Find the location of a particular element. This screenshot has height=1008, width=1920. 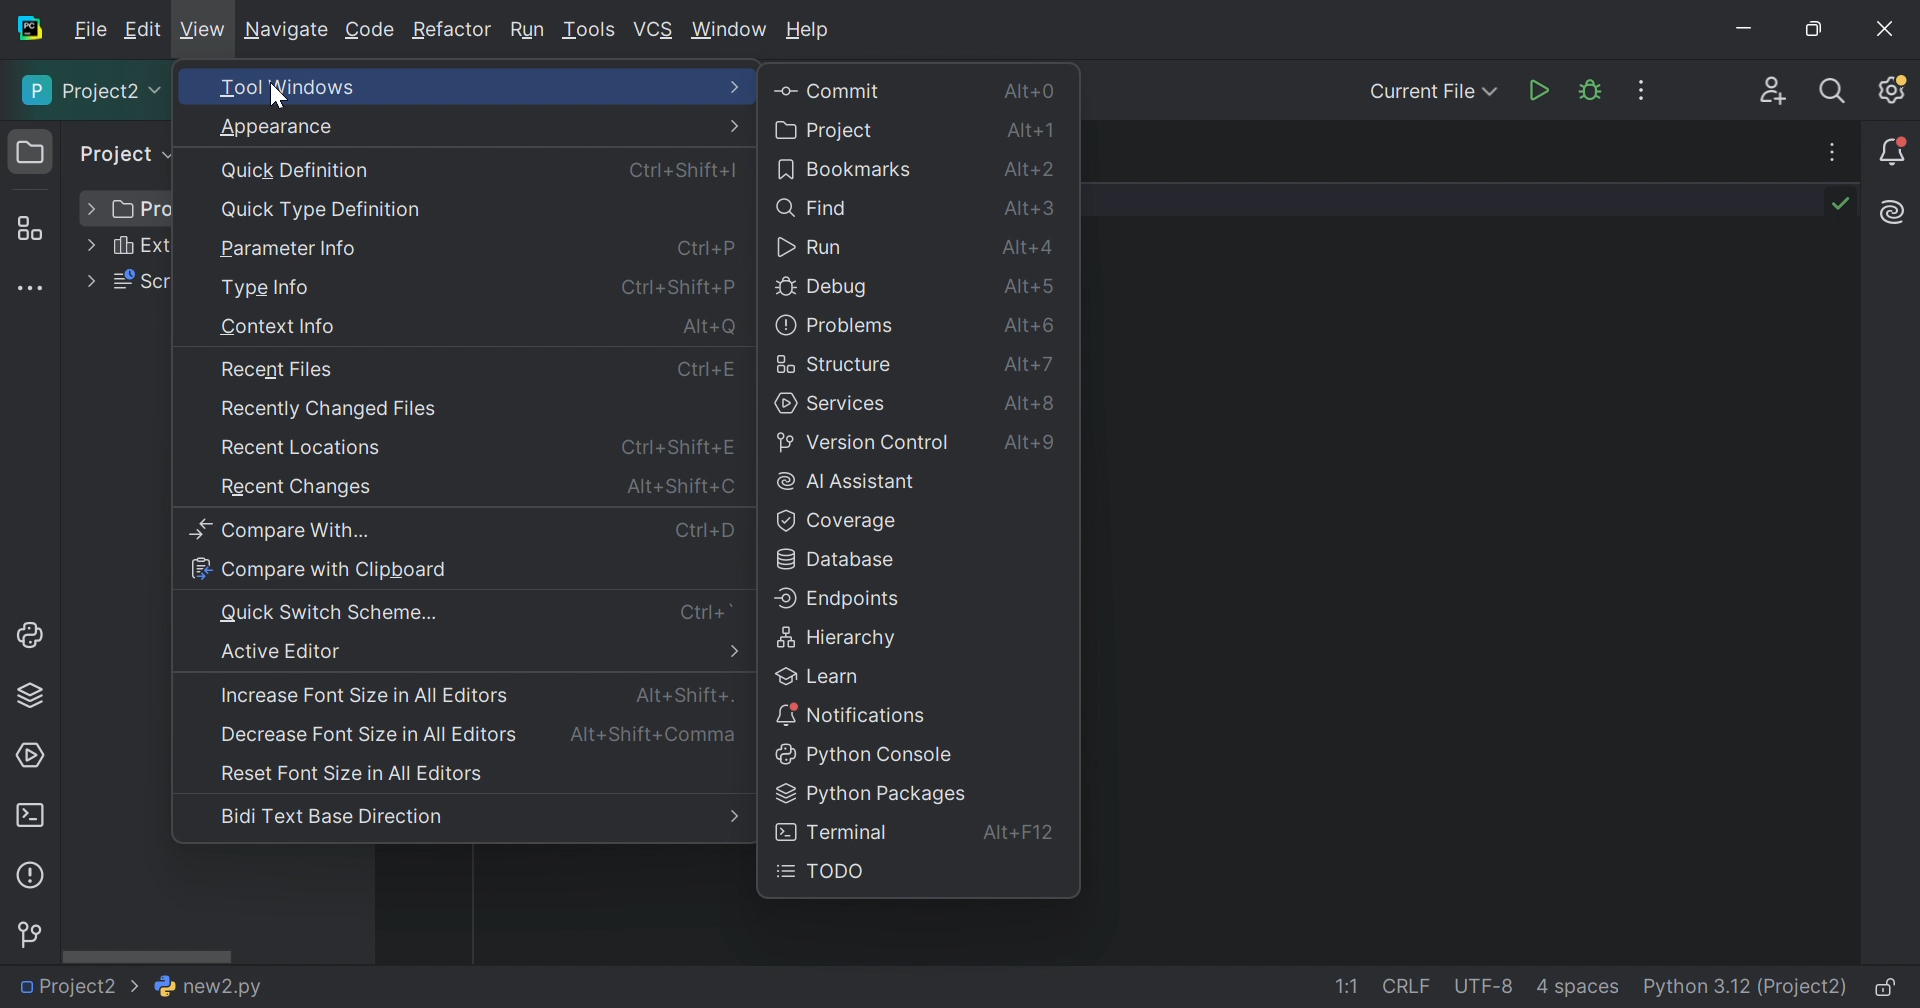

More is located at coordinates (736, 86).